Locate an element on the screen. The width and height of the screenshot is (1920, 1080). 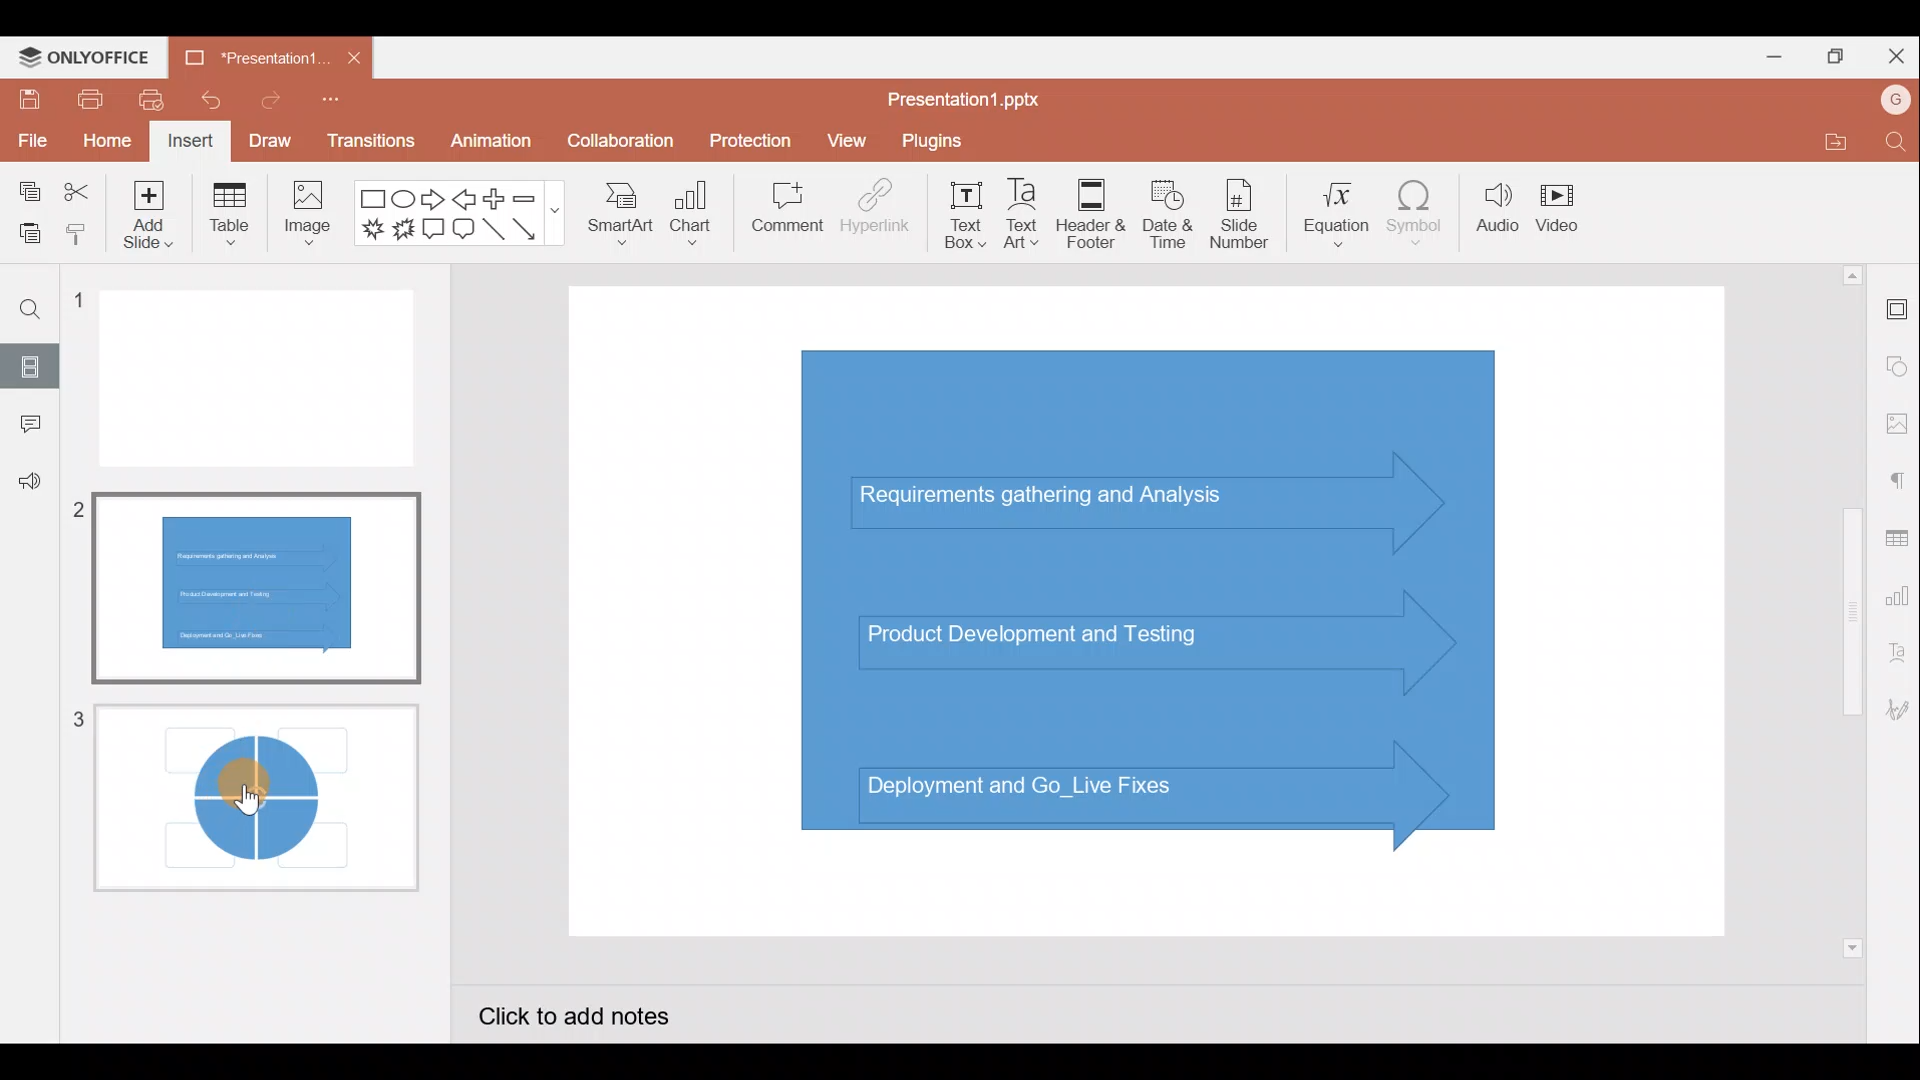
Copy style is located at coordinates (78, 233).